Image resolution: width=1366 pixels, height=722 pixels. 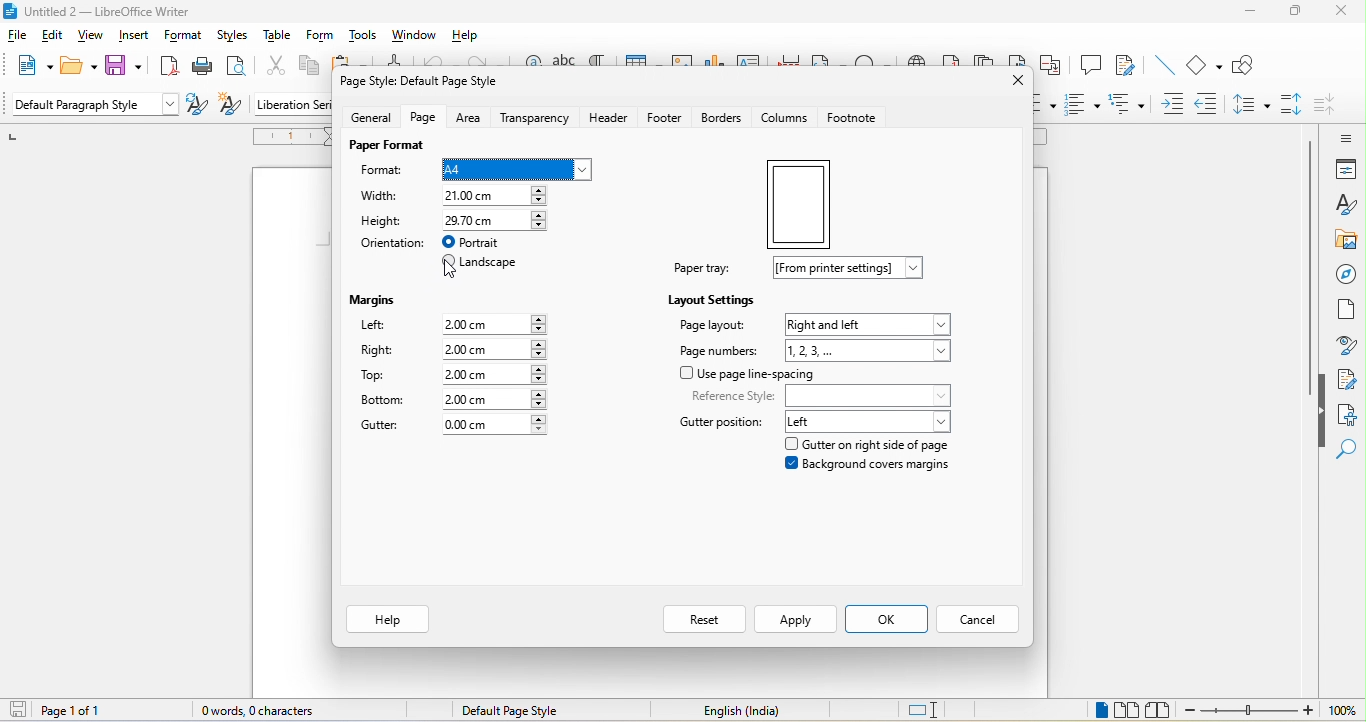 I want to click on gutter, so click(x=382, y=424).